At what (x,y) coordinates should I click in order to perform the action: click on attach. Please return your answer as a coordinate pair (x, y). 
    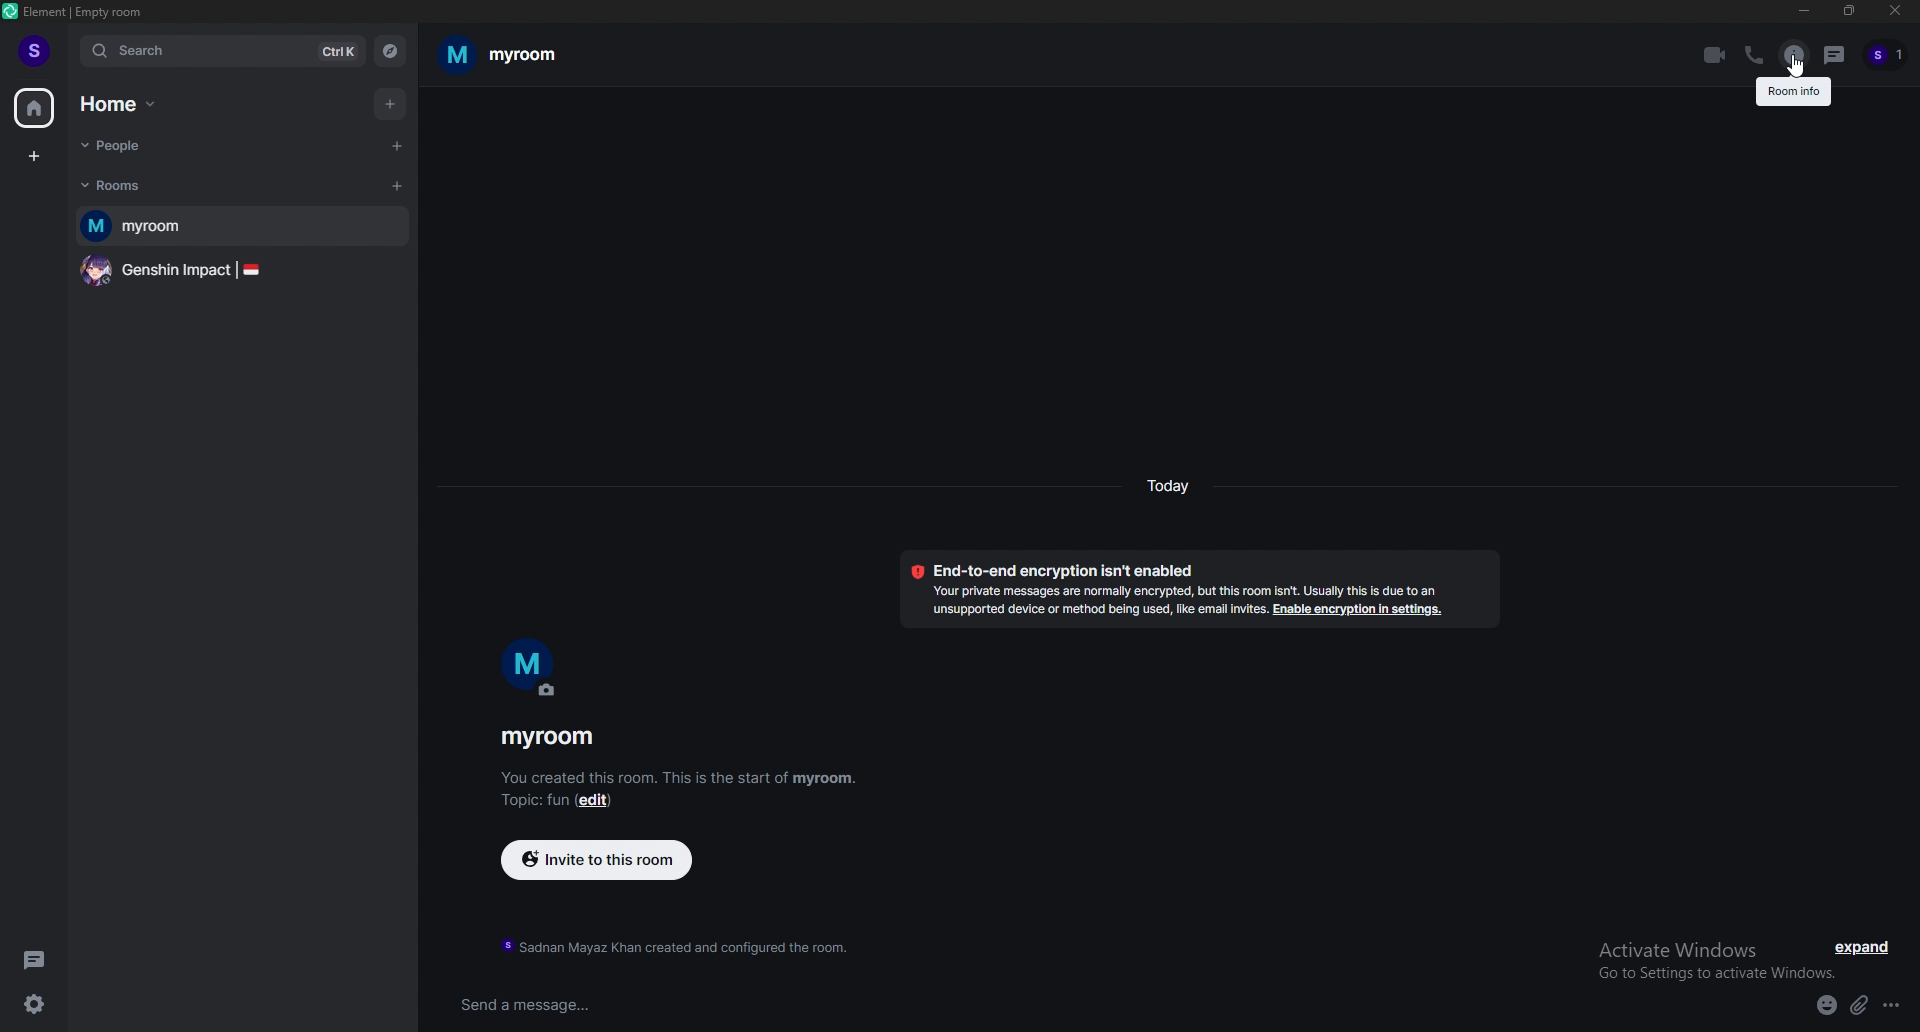
    Looking at the image, I should click on (1861, 1005).